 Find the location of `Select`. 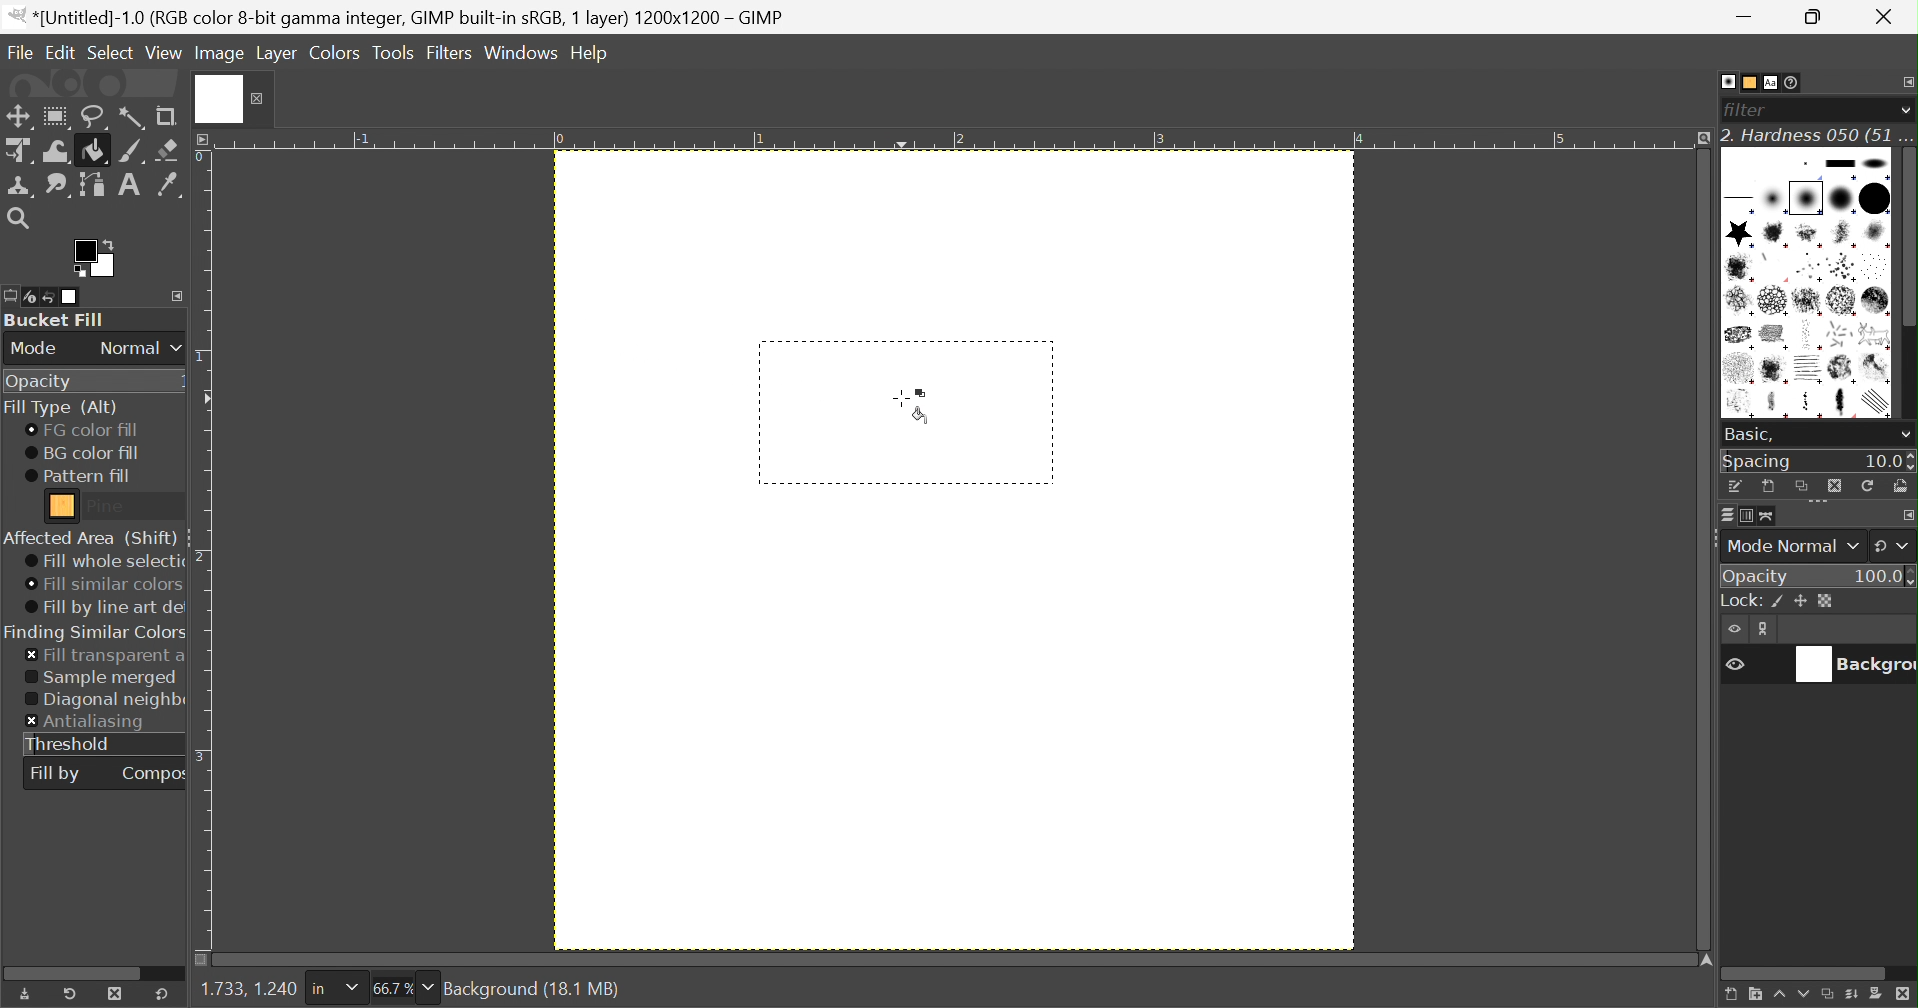

Select is located at coordinates (111, 50).